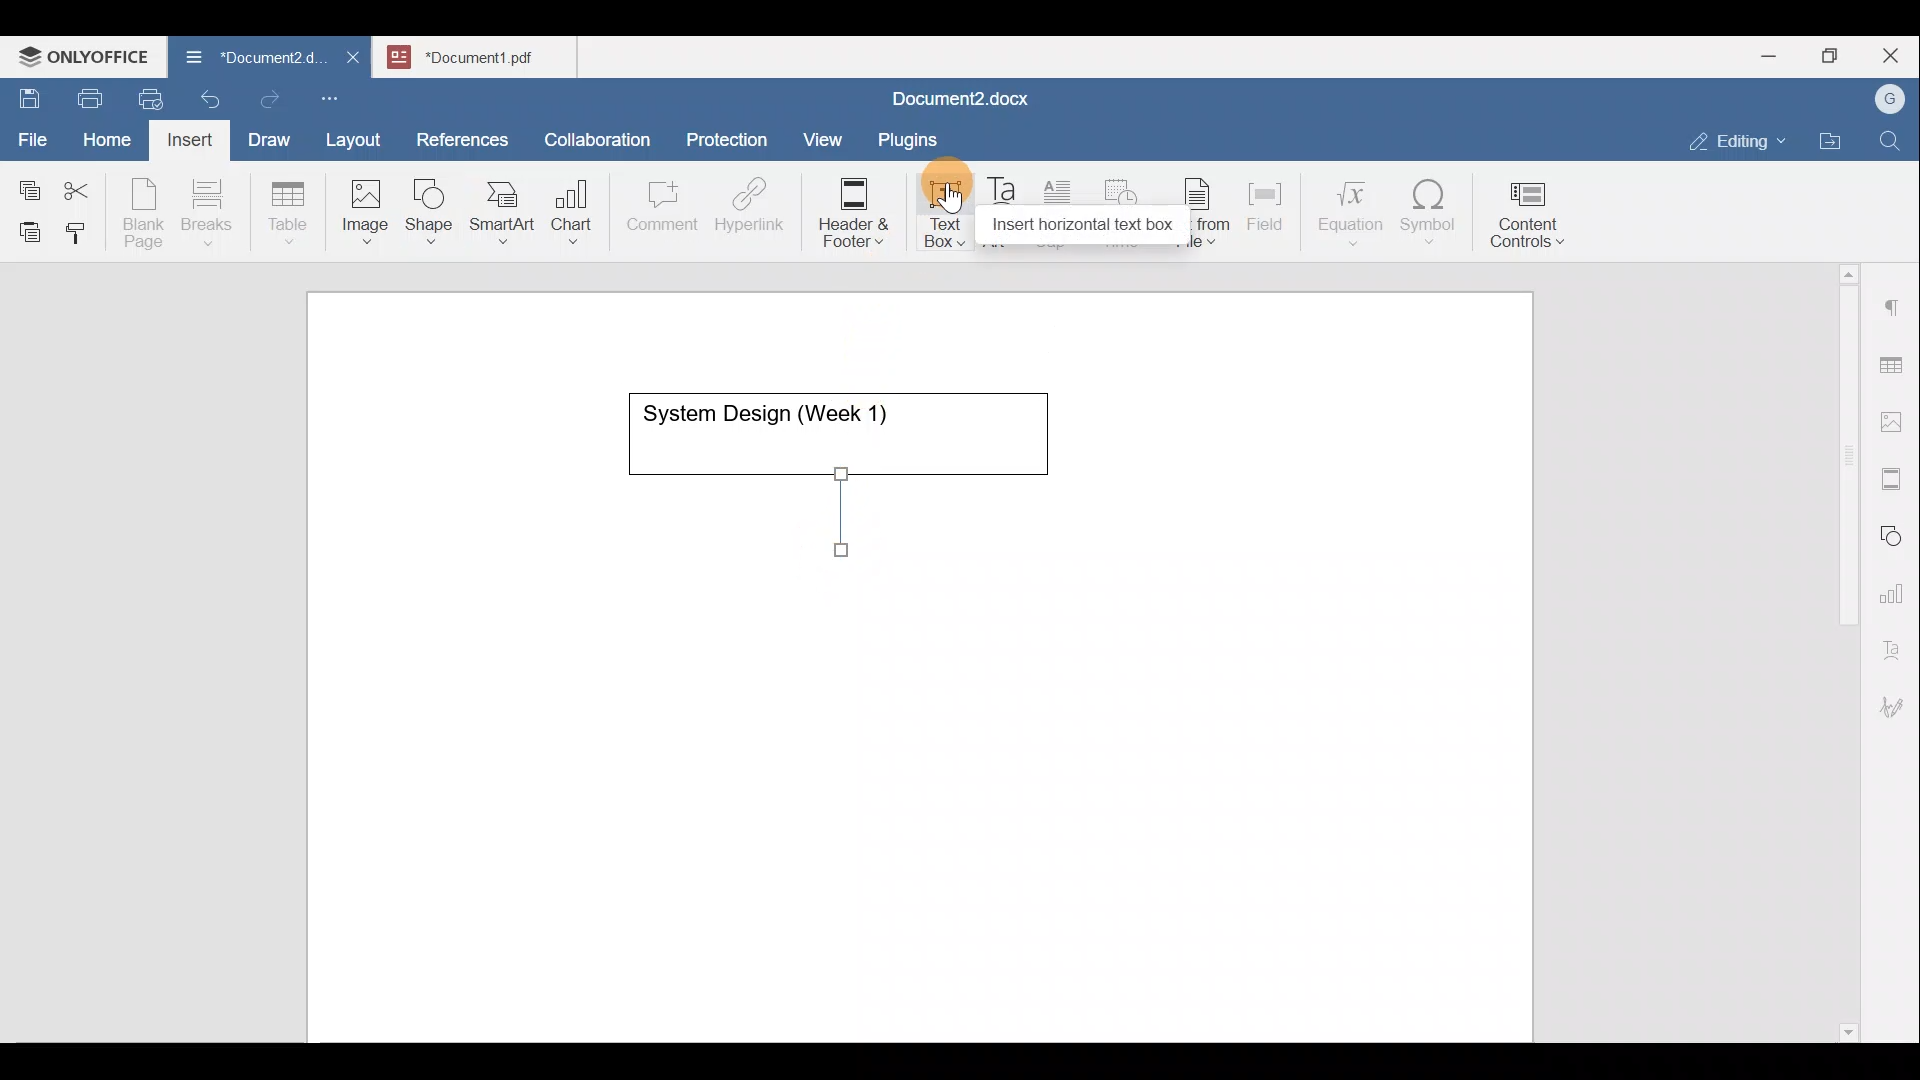  What do you see at coordinates (1122, 210) in the screenshot?
I see `Date & time` at bounding box center [1122, 210].